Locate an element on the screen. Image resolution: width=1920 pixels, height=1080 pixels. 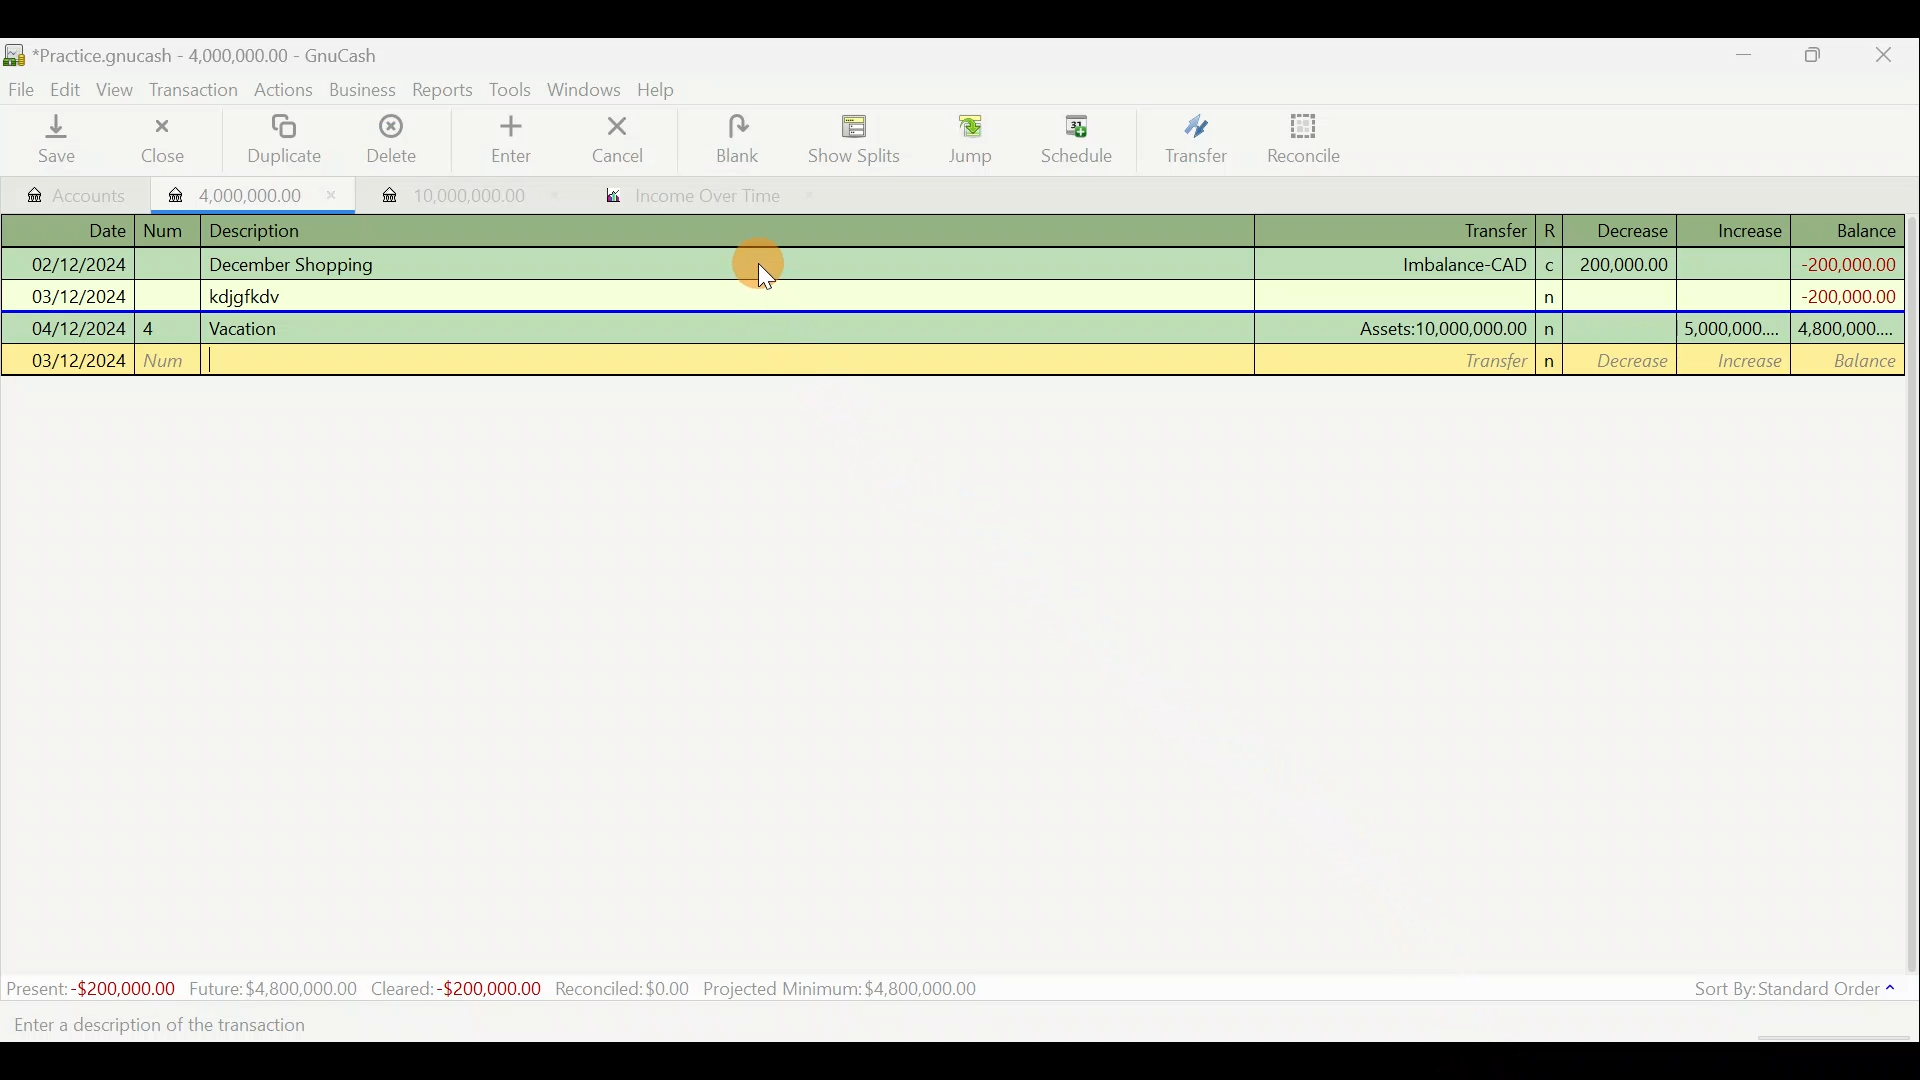
Close is located at coordinates (161, 140).